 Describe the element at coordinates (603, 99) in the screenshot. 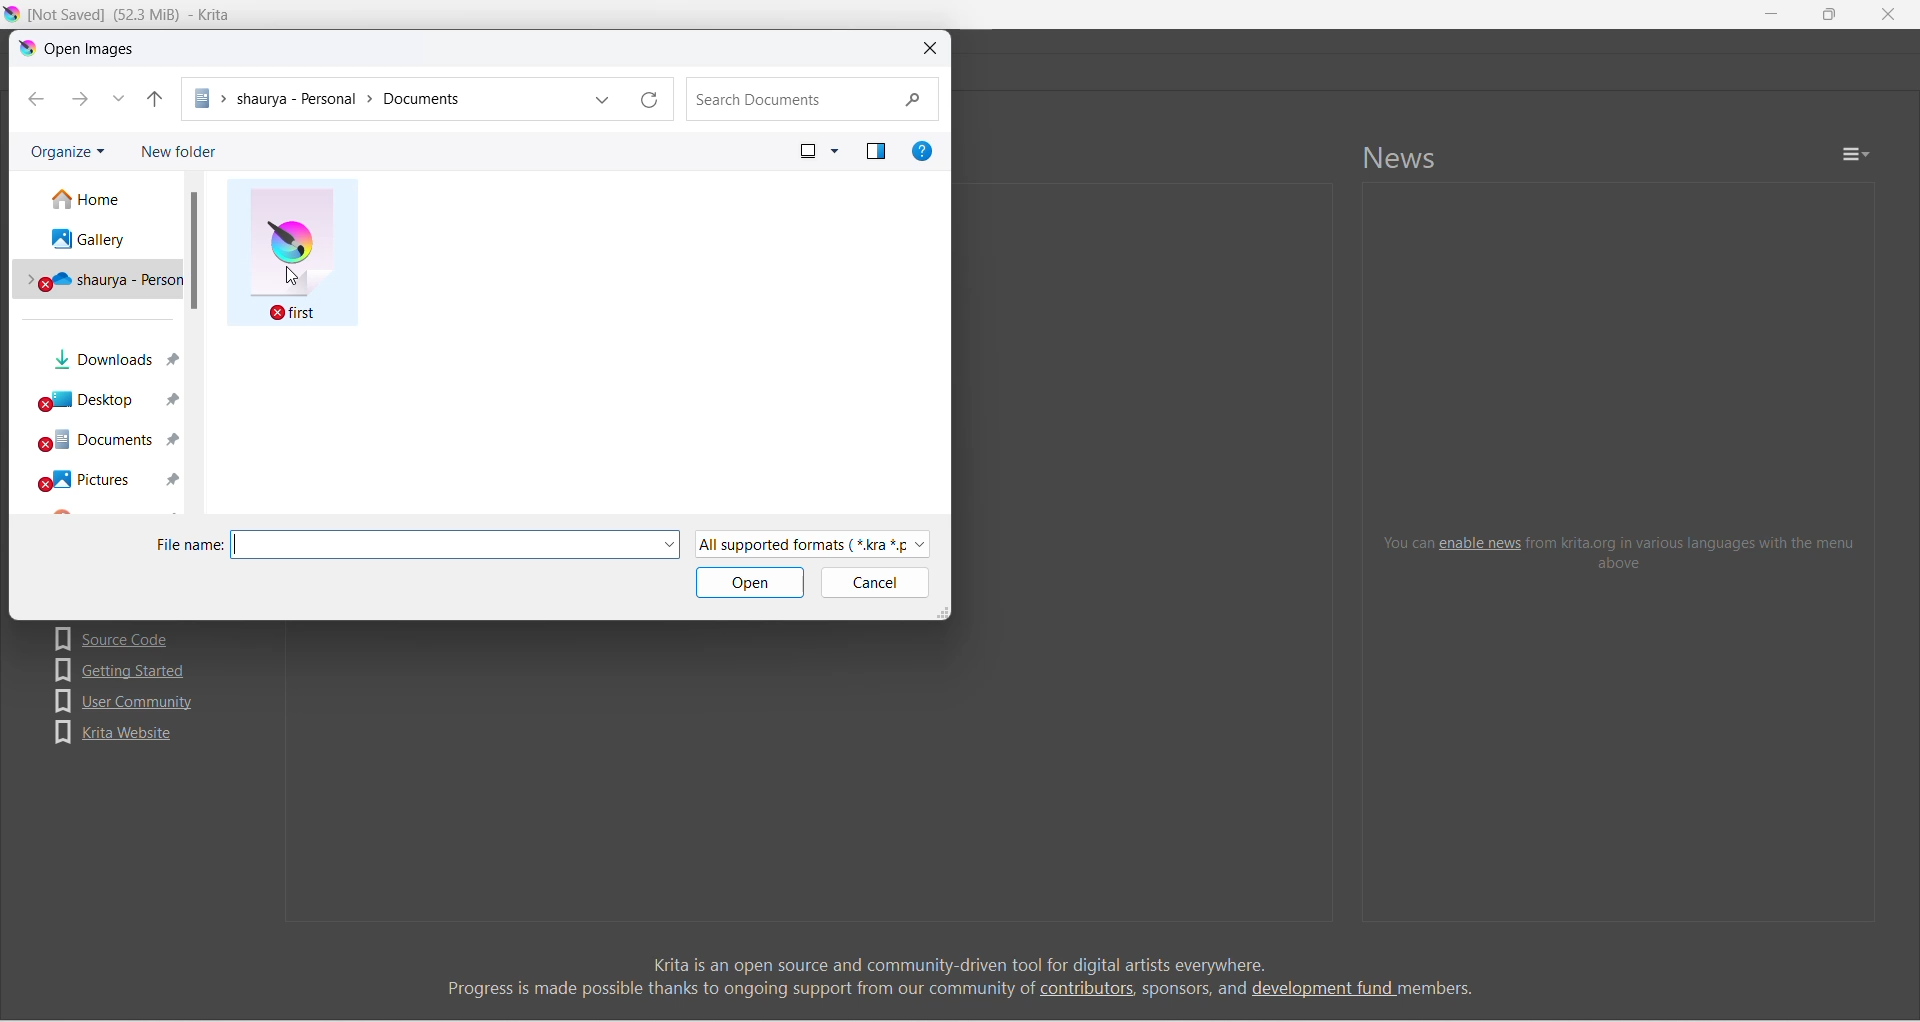

I see `previous location` at that location.